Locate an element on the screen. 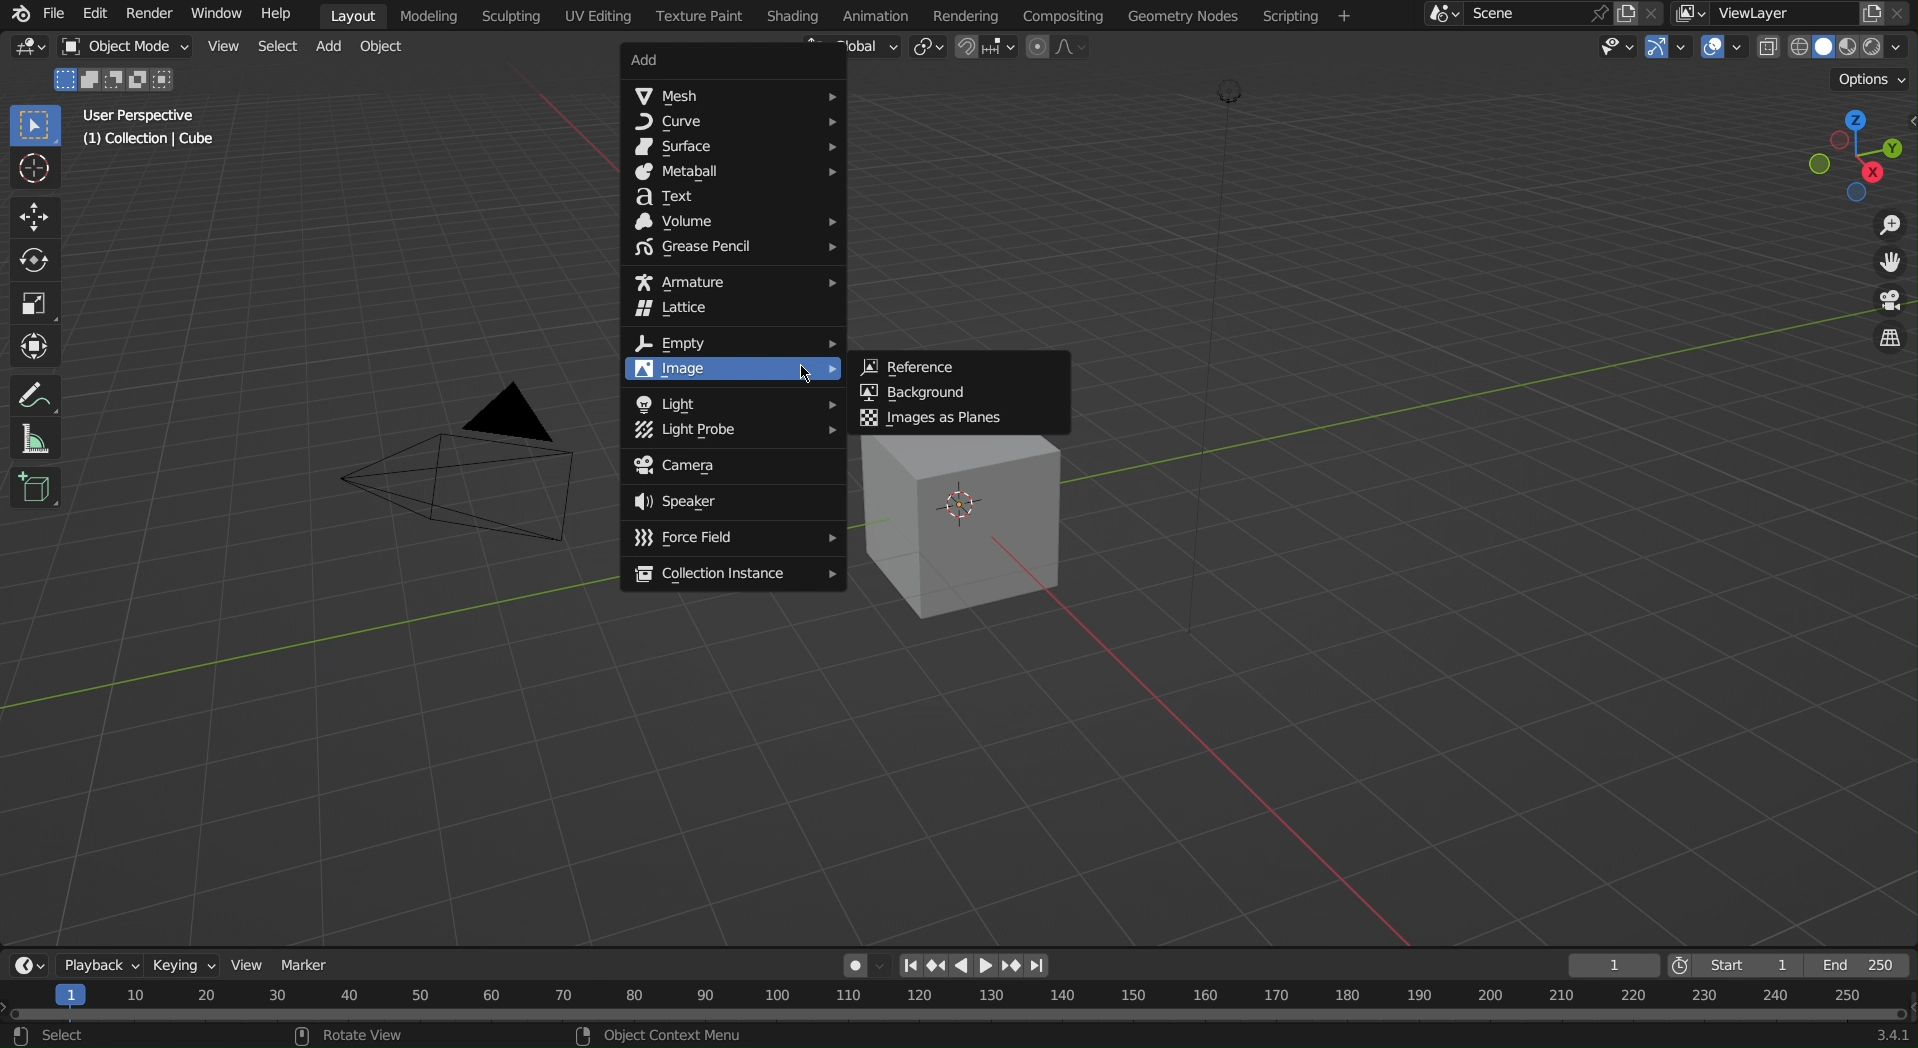  ViewLayer is located at coordinates (1795, 14).